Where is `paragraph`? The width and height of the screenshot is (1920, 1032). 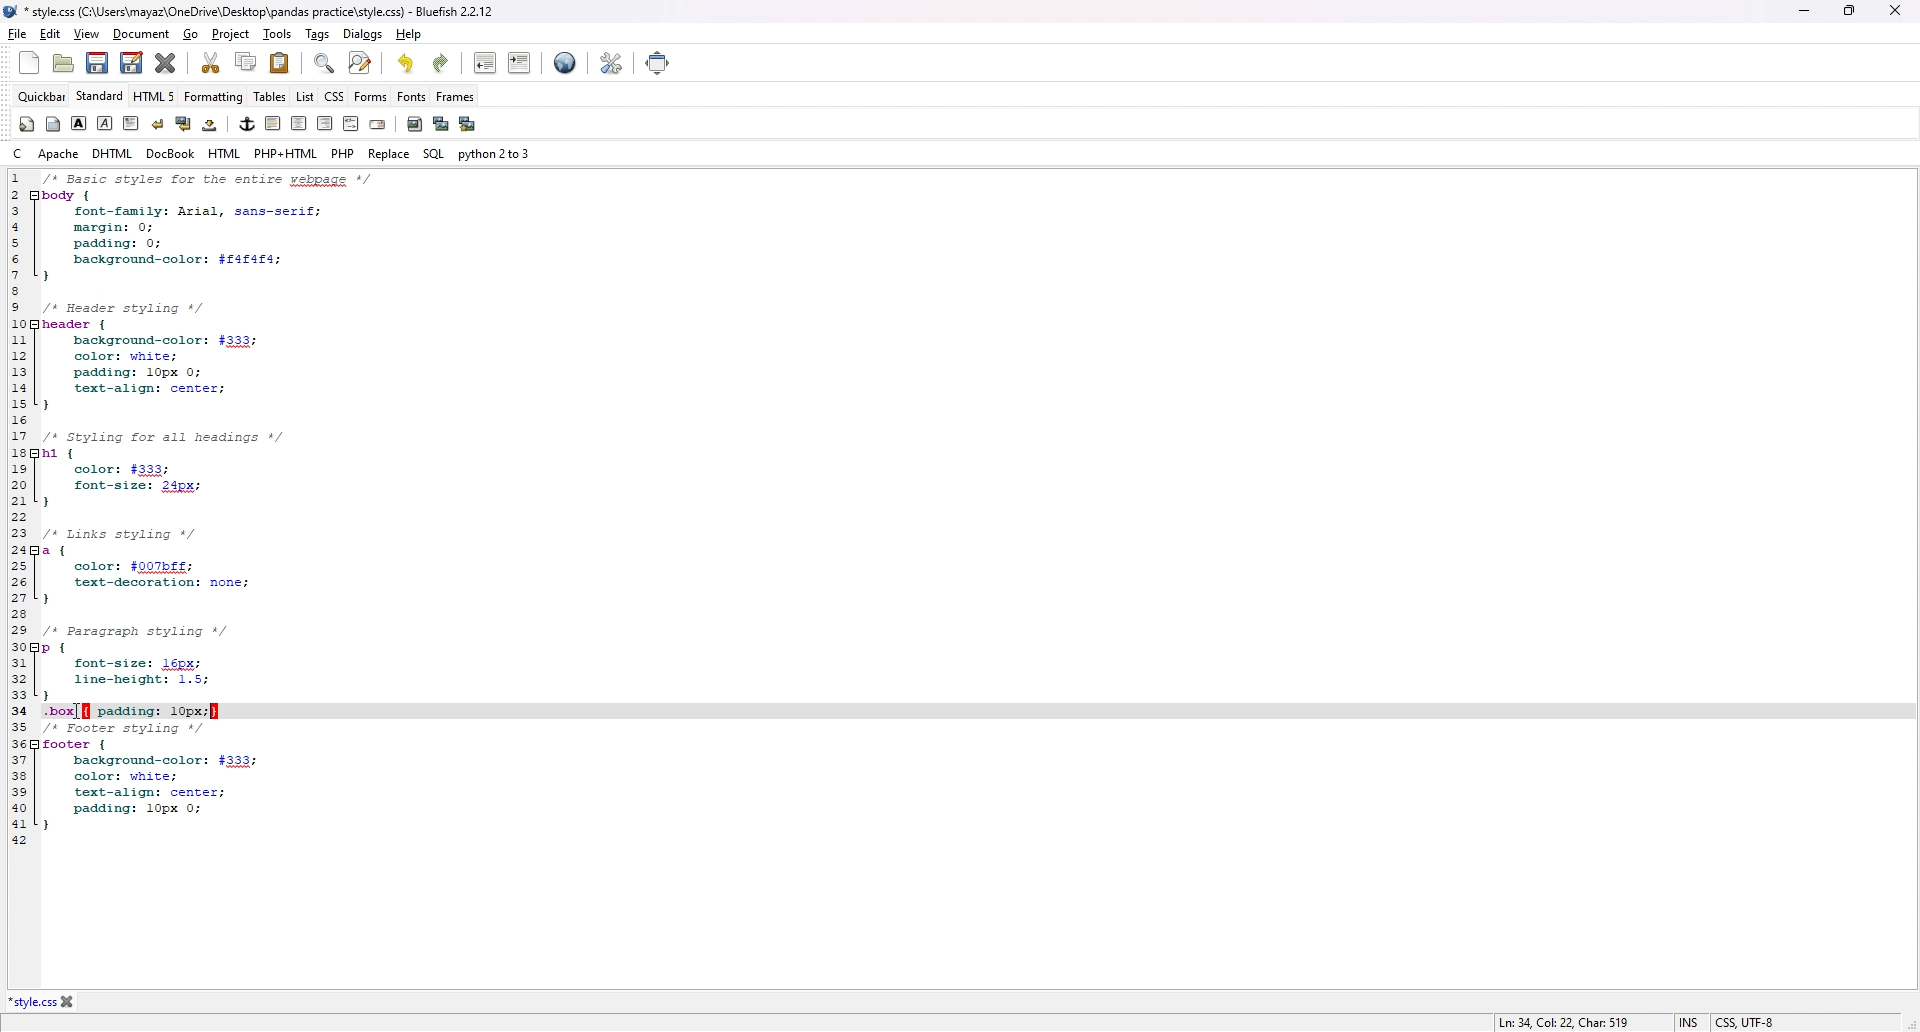
paragraph is located at coordinates (132, 124).